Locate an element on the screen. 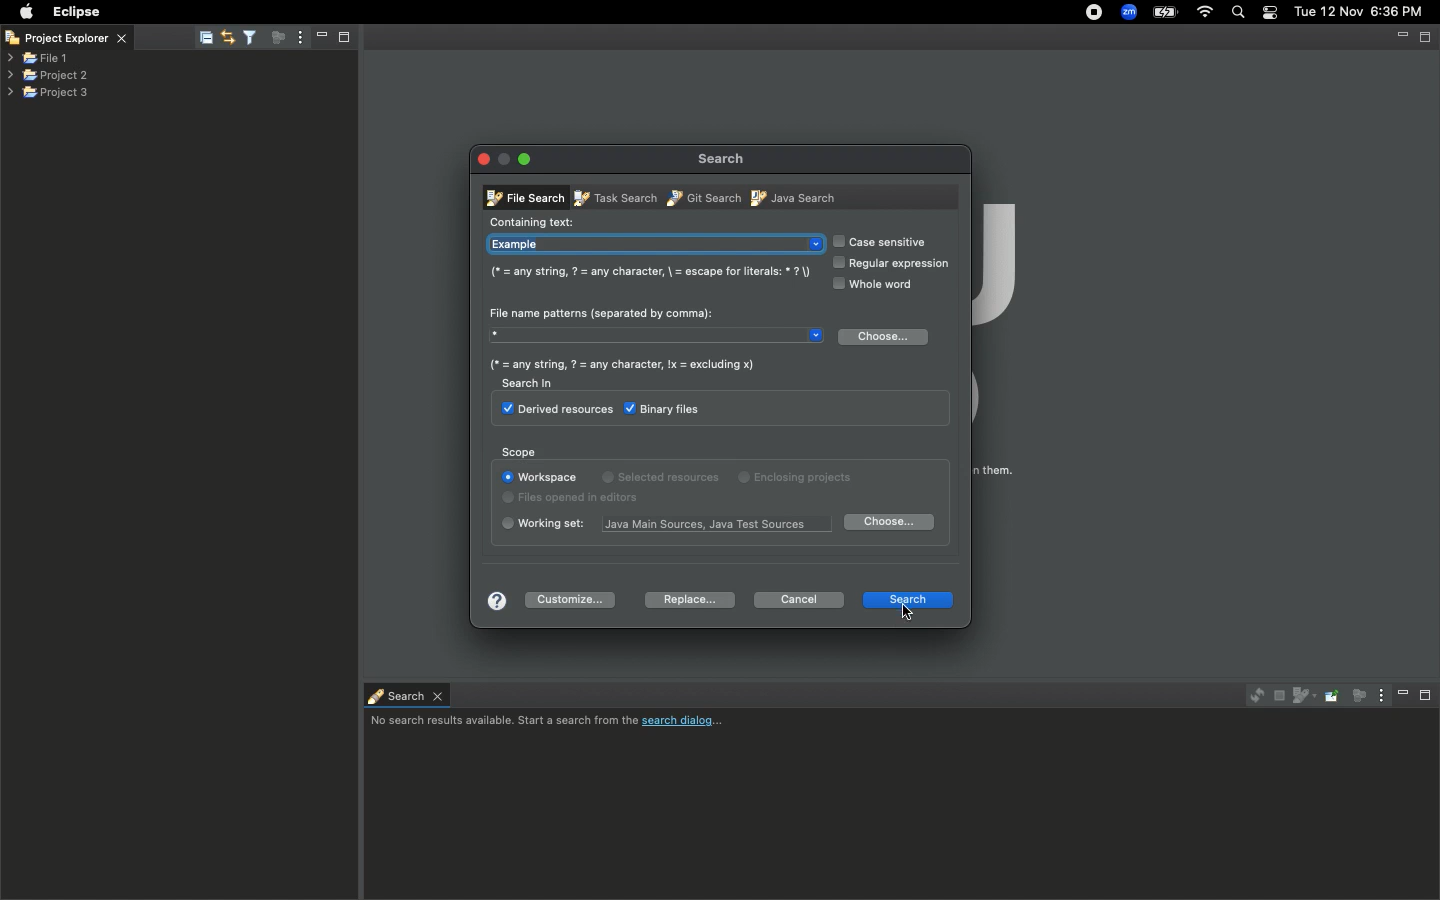 The image size is (1440, 900). Search is located at coordinates (1239, 14).